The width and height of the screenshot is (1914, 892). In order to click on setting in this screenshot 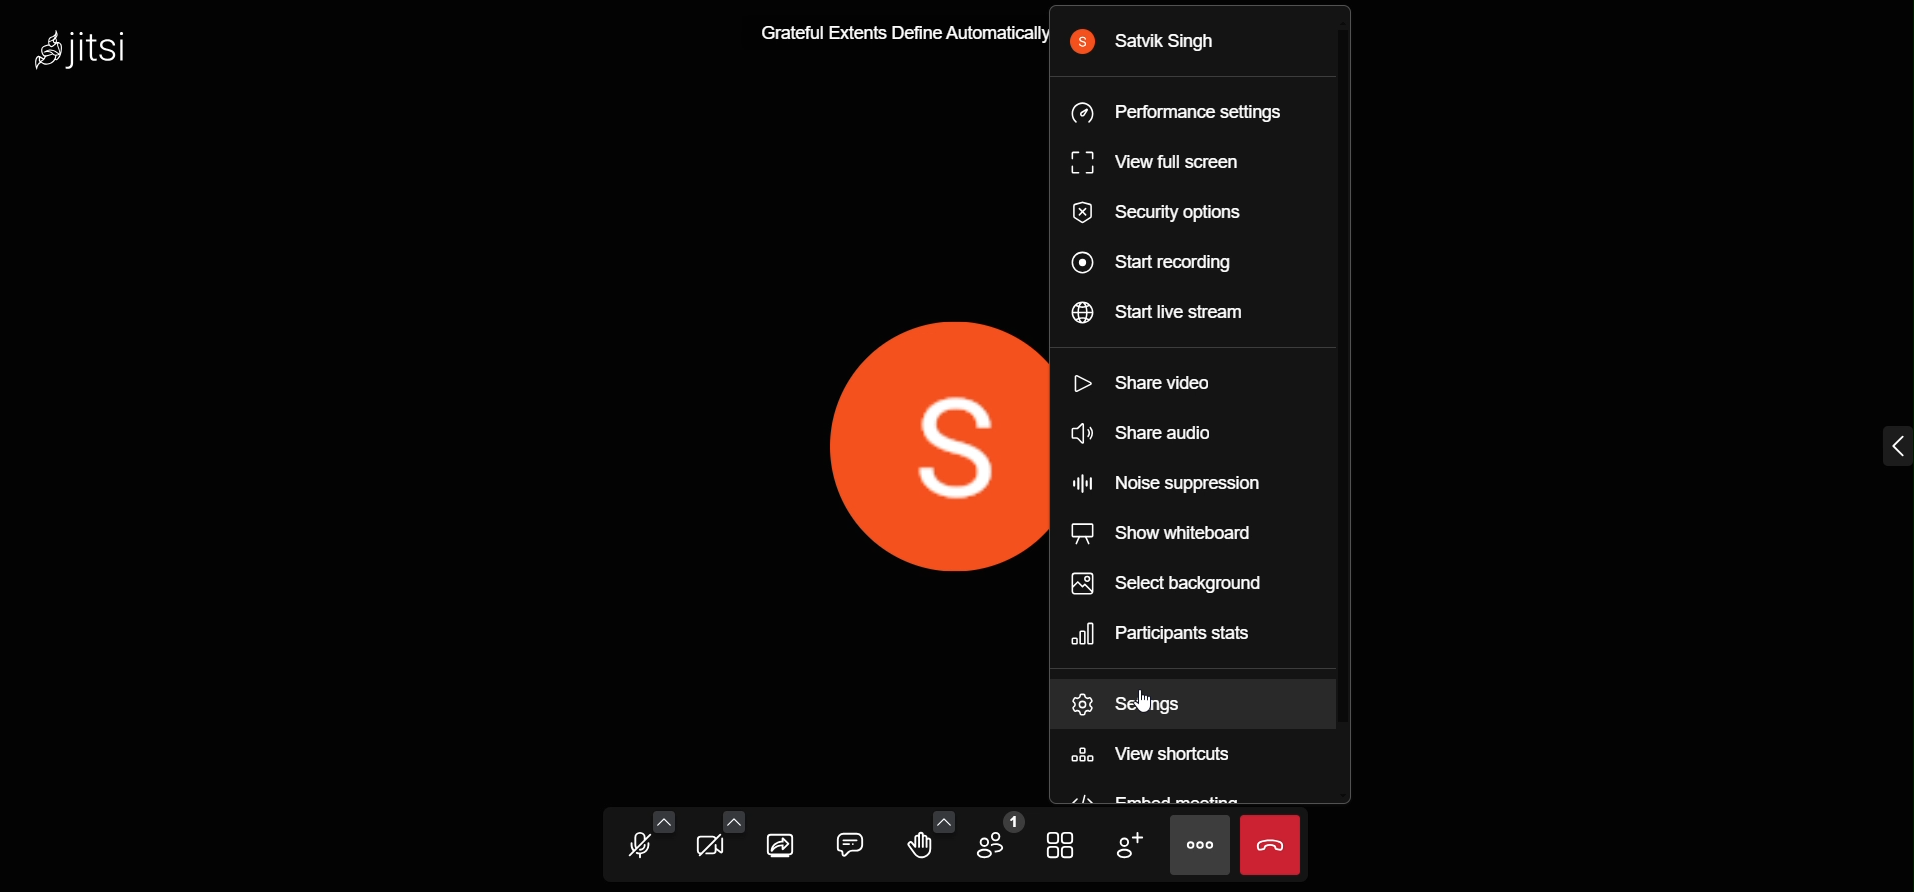, I will do `click(1147, 702)`.